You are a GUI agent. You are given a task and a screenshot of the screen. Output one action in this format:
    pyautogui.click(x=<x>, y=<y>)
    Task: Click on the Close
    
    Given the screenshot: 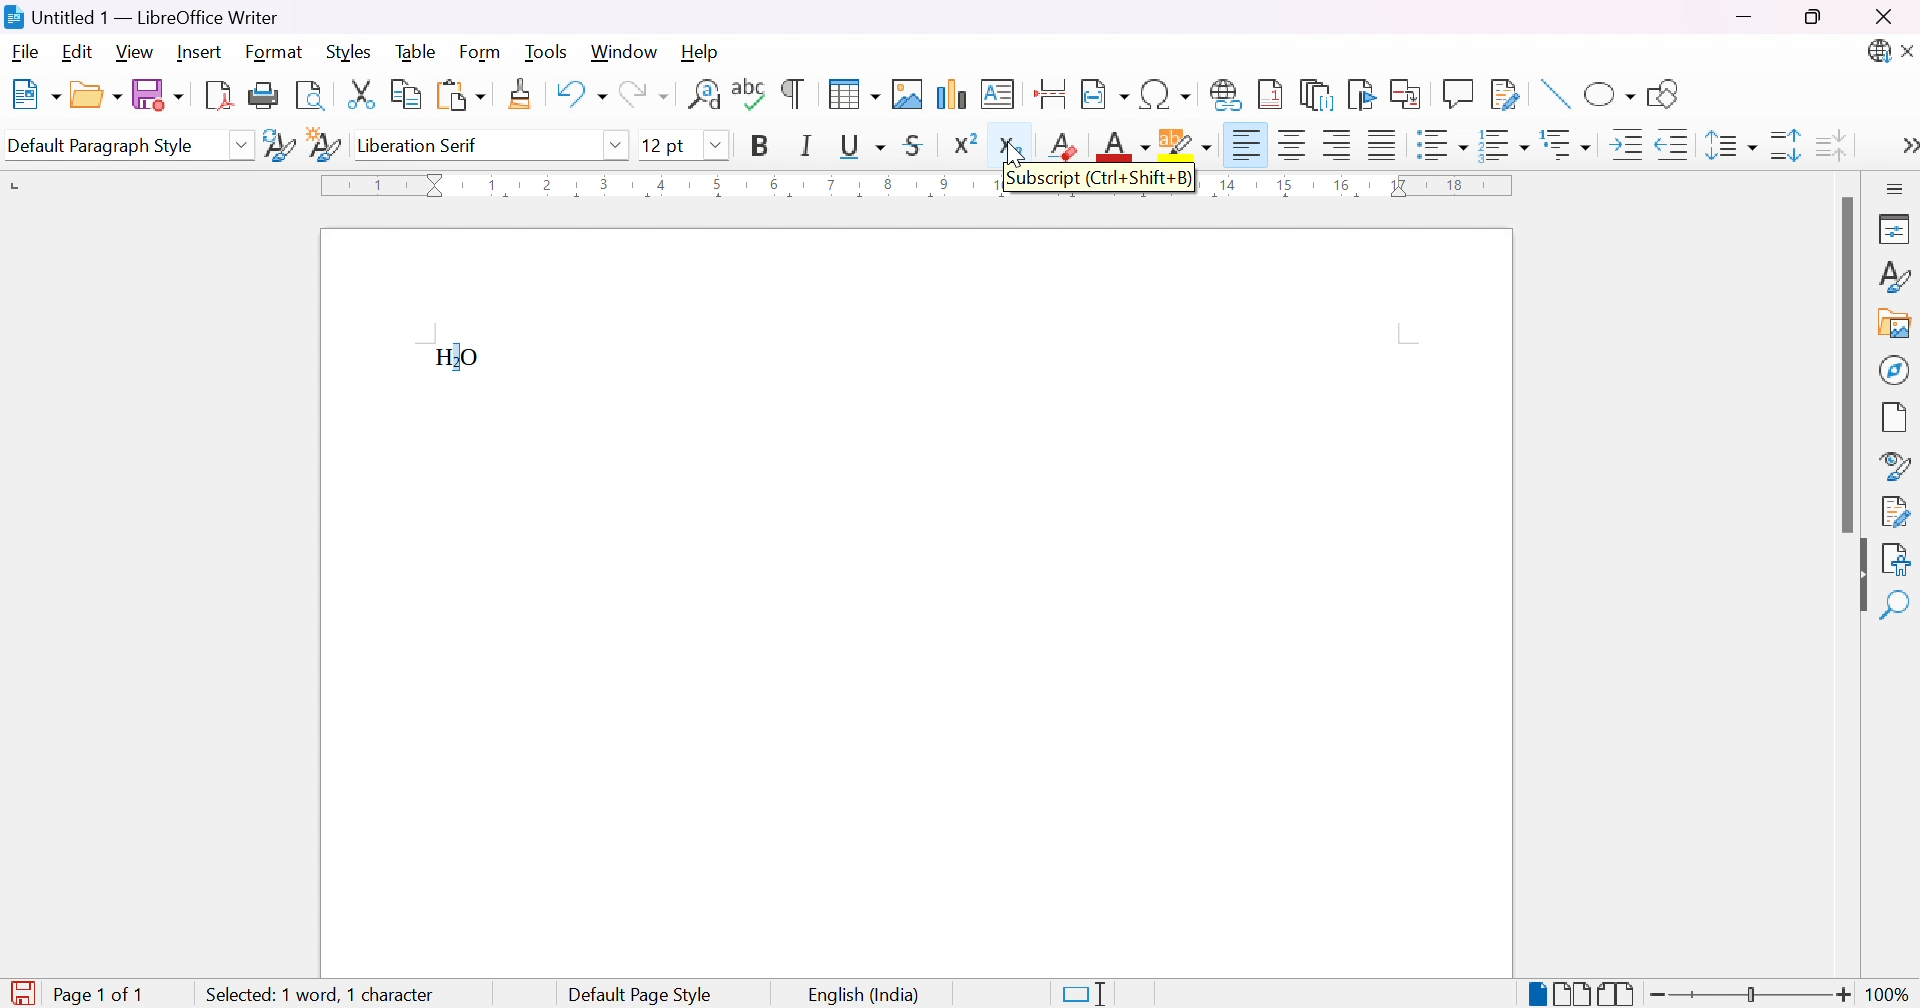 What is the action you would take?
    pyautogui.click(x=1908, y=53)
    